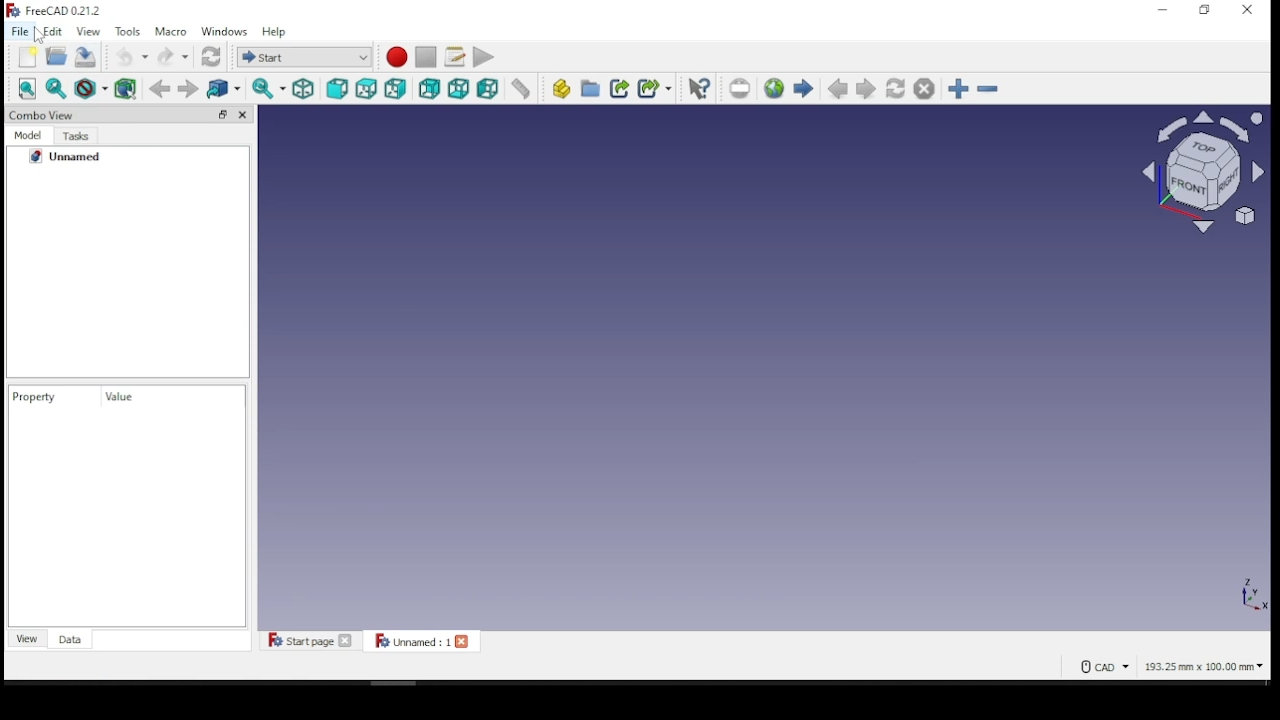 The width and height of the screenshot is (1280, 720). I want to click on right, so click(397, 87).